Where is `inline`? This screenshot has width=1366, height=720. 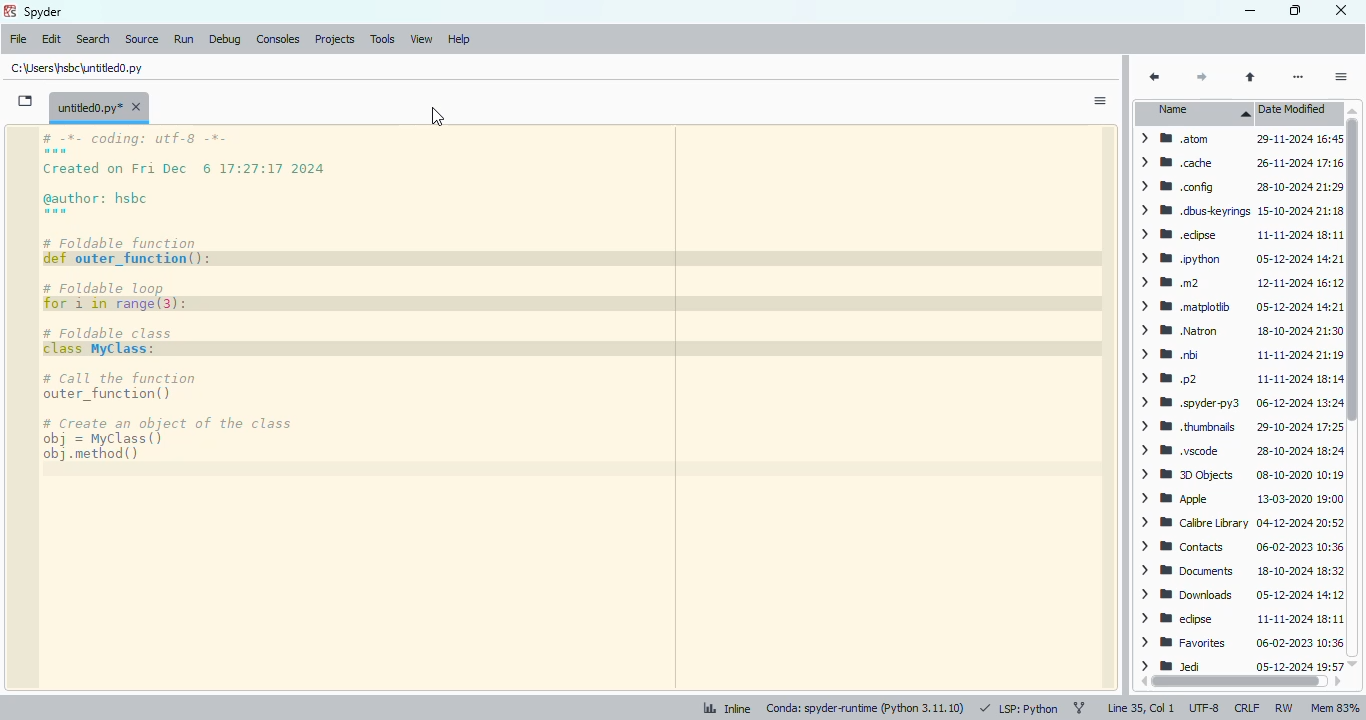 inline is located at coordinates (718, 707).